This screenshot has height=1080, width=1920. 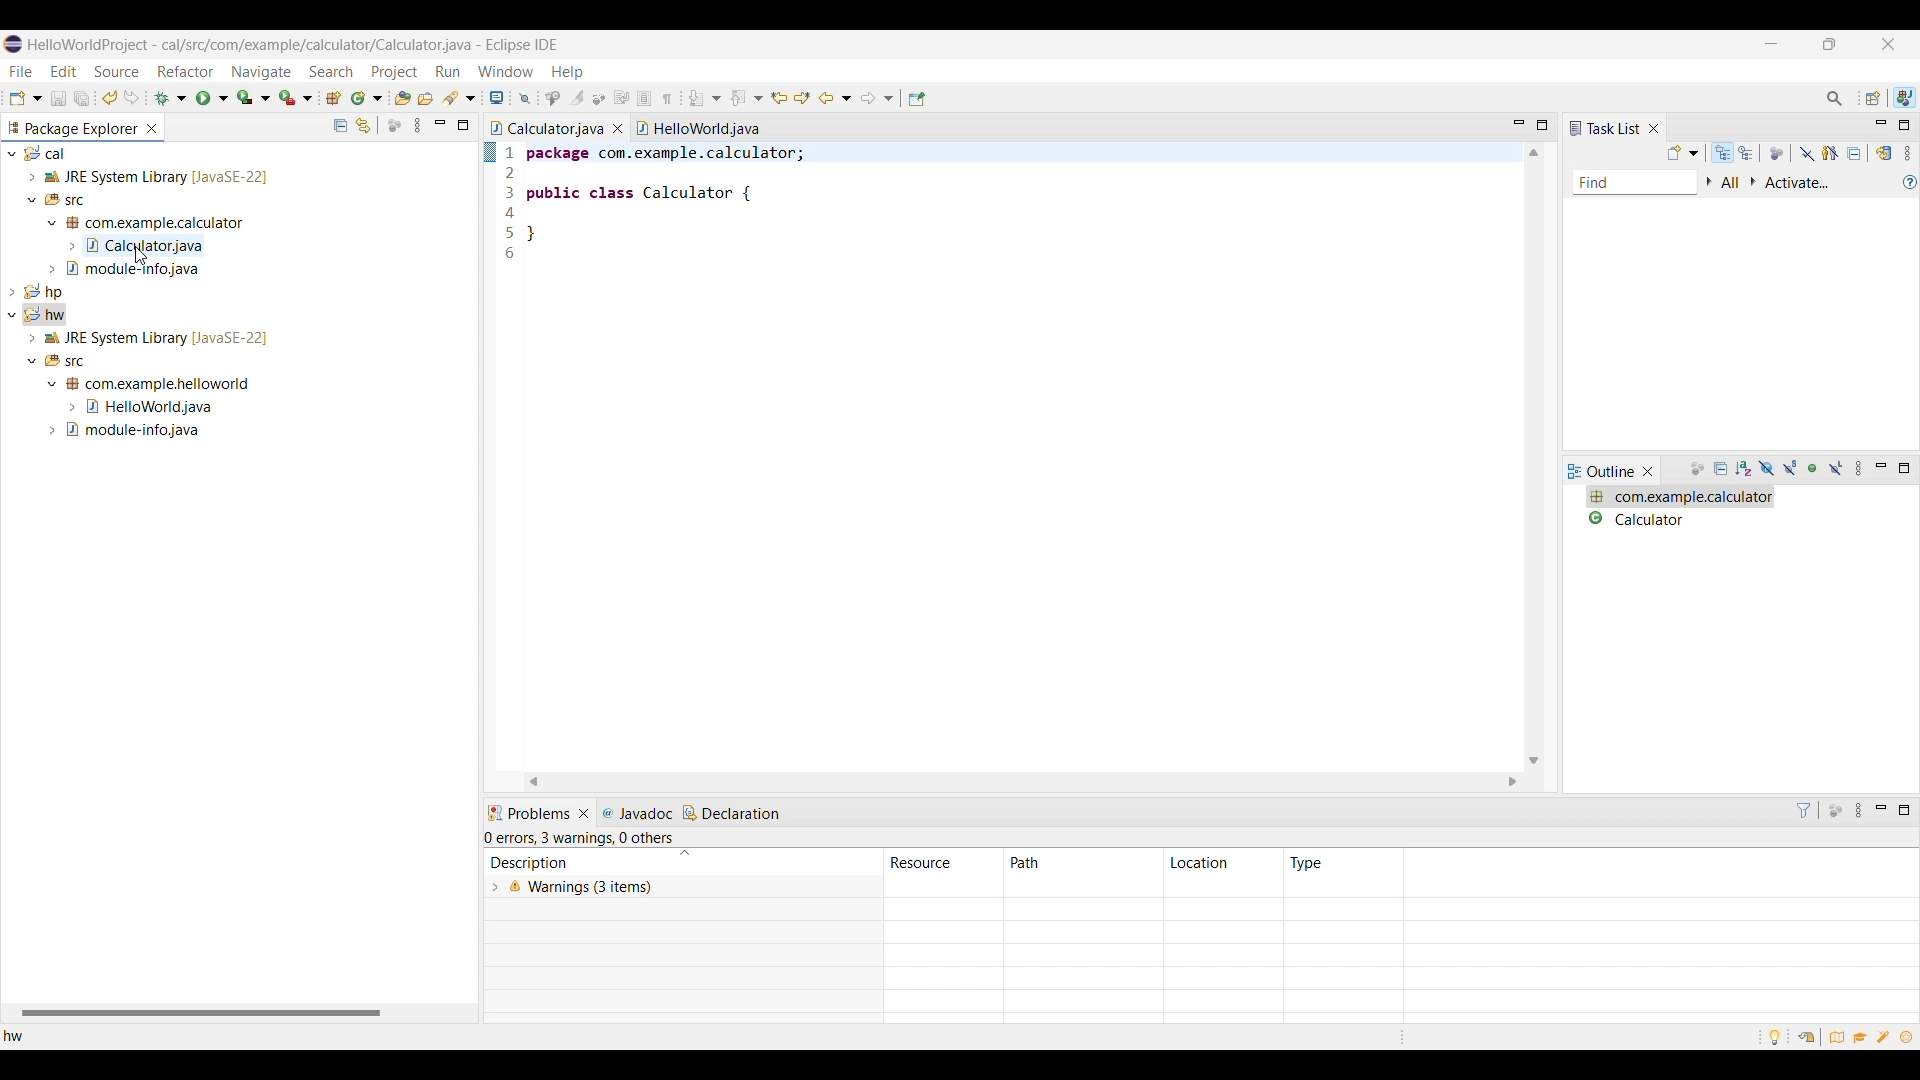 What do you see at coordinates (1837, 1036) in the screenshot?
I see `Overview ` at bounding box center [1837, 1036].